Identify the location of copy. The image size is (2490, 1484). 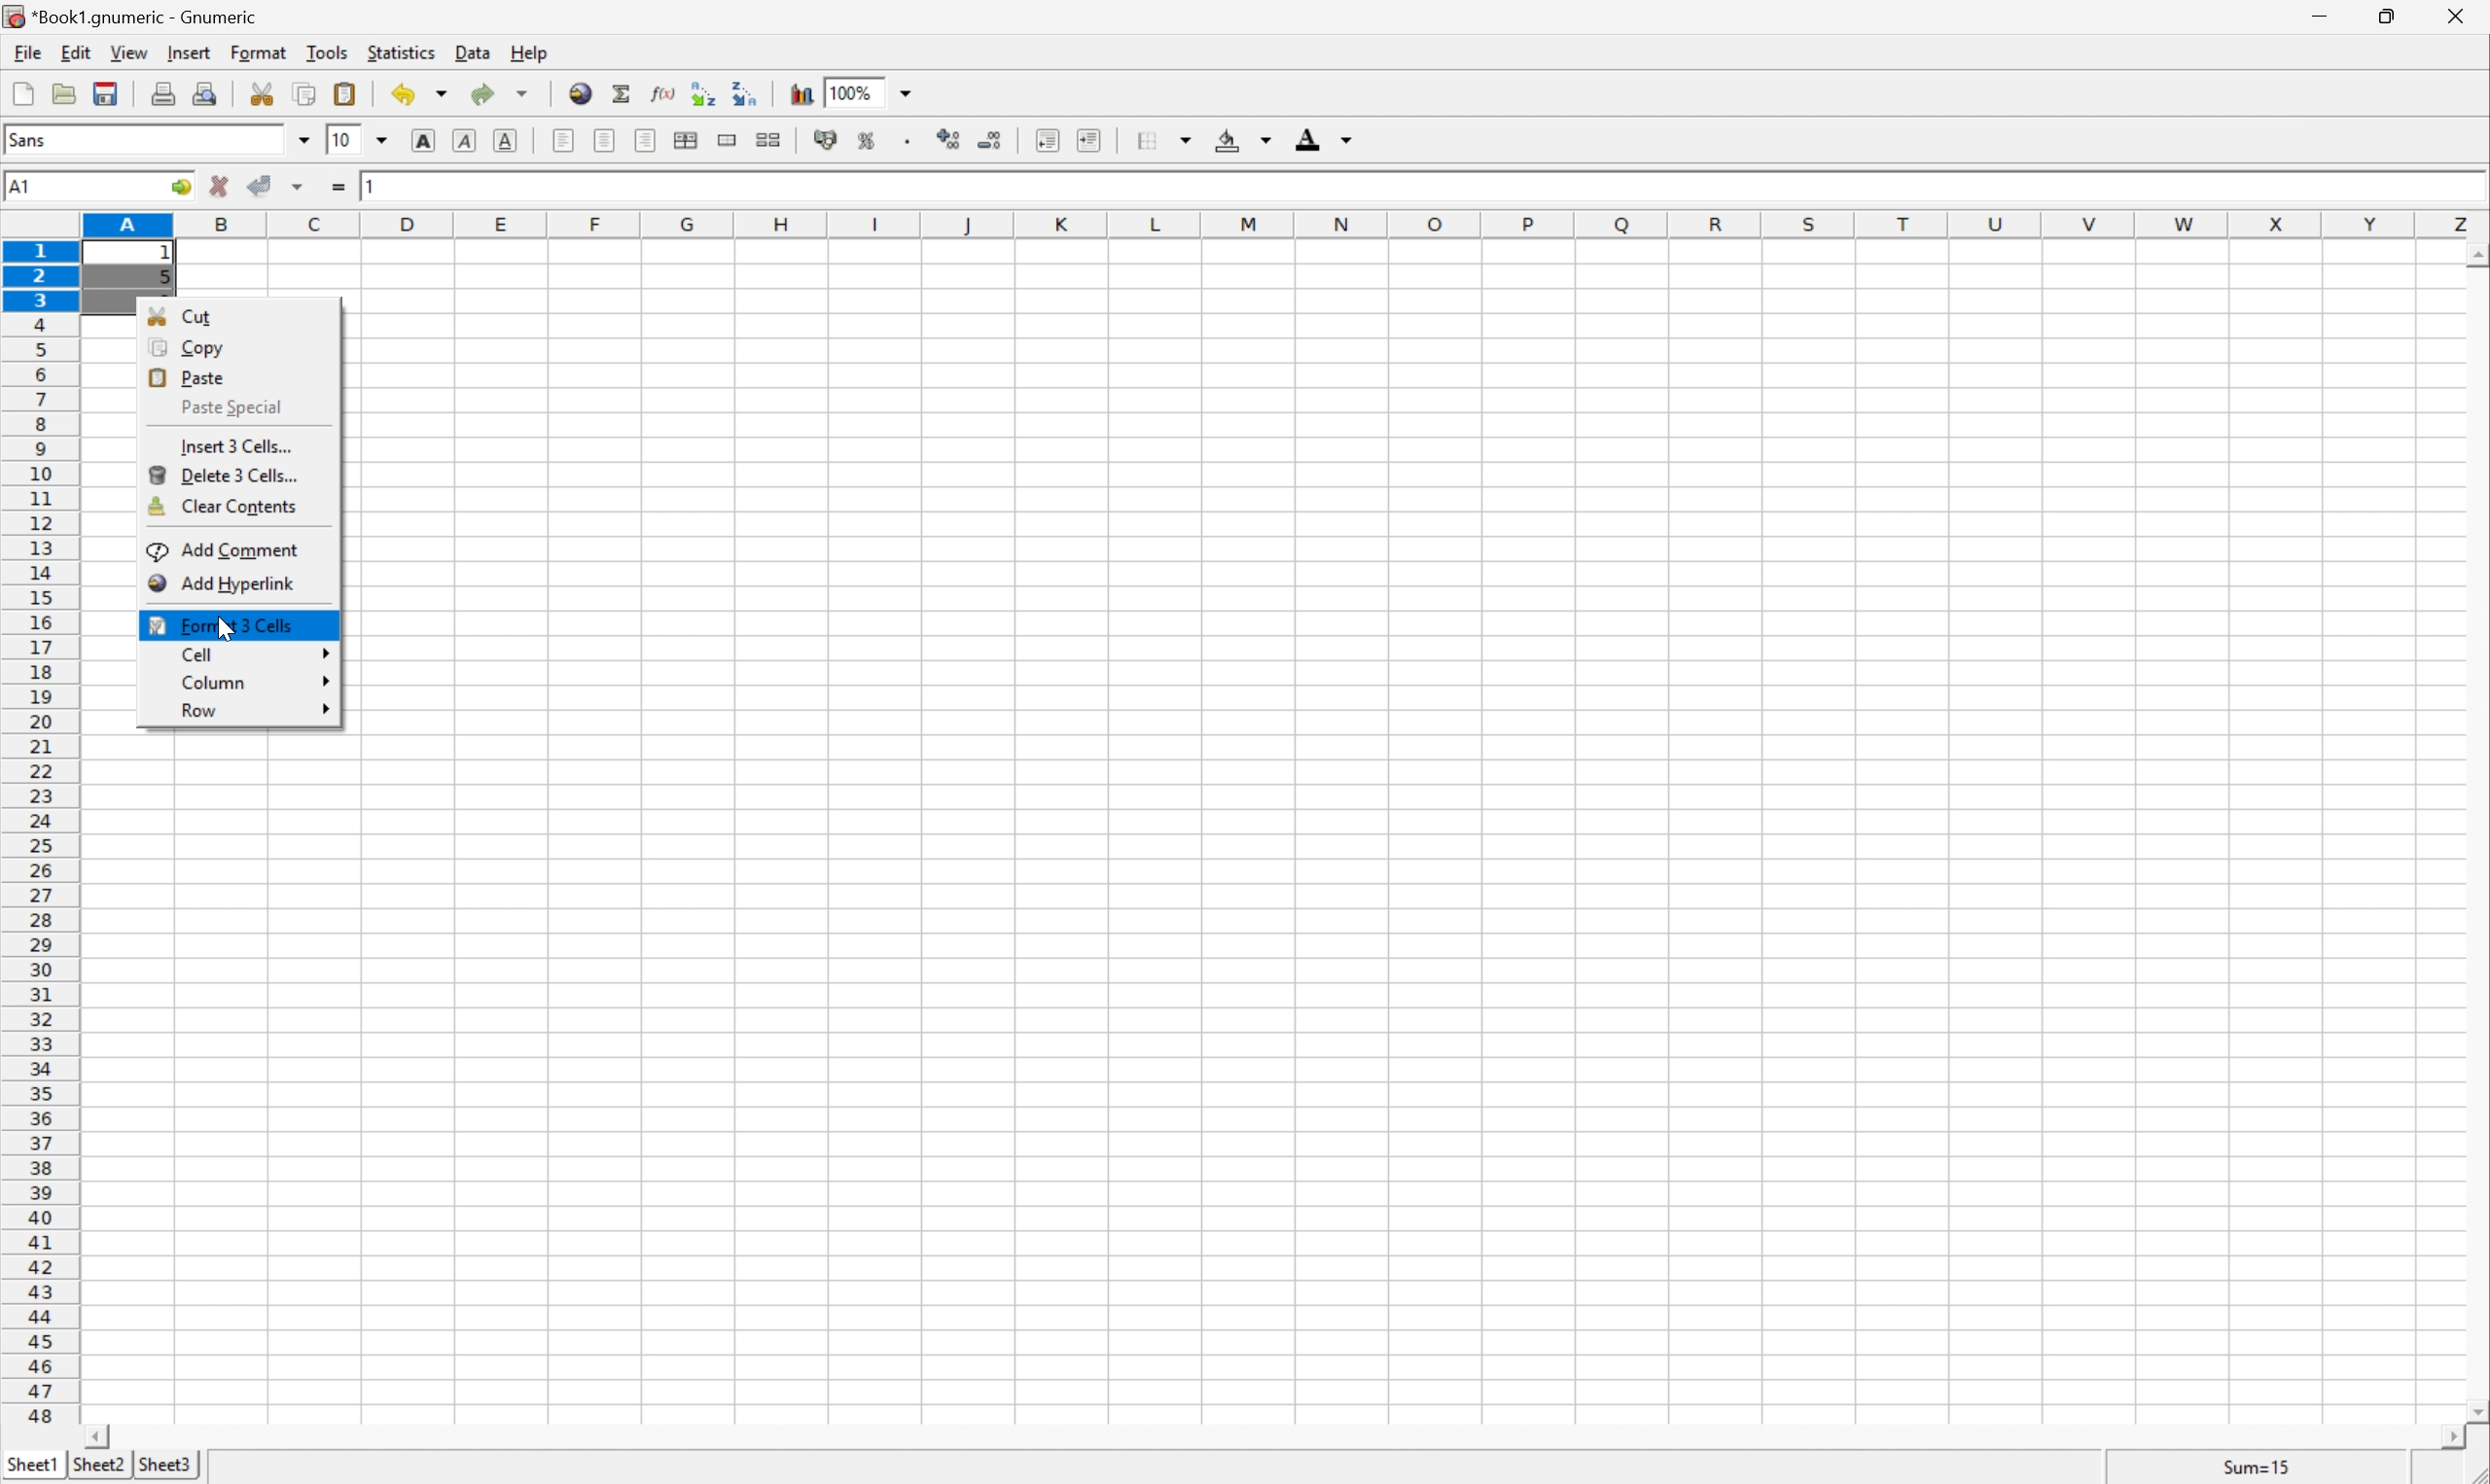
(187, 348).